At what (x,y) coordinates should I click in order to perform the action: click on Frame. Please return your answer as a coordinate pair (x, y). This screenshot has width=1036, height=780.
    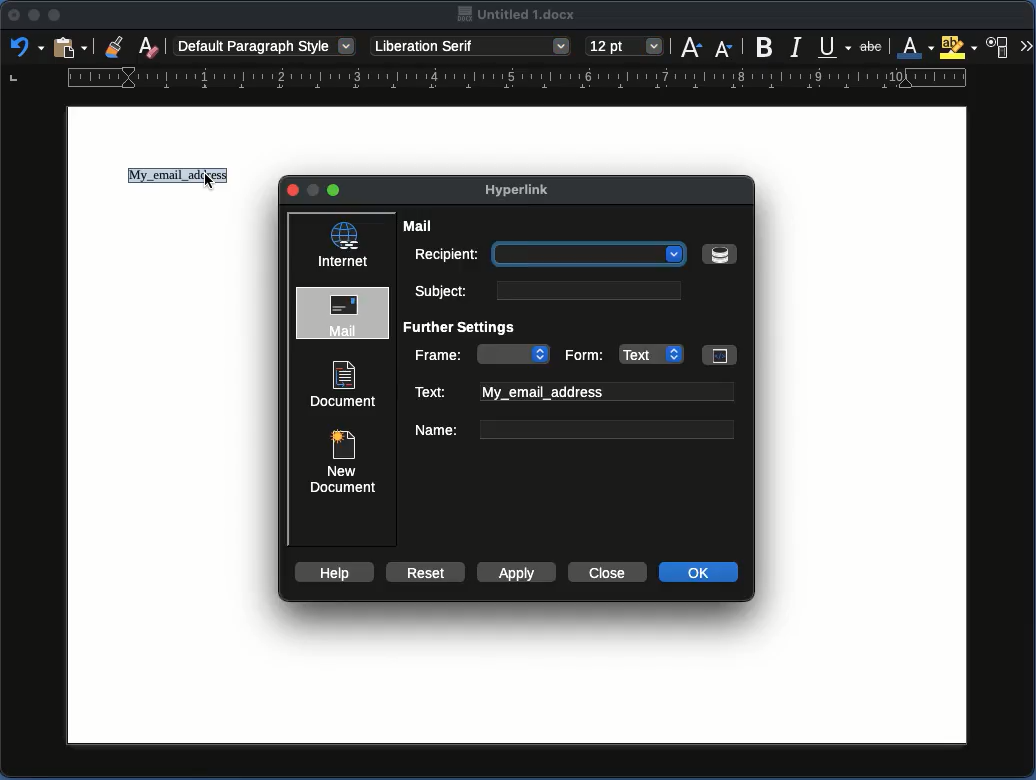
    Looking at the image, I should click on (482, 354).